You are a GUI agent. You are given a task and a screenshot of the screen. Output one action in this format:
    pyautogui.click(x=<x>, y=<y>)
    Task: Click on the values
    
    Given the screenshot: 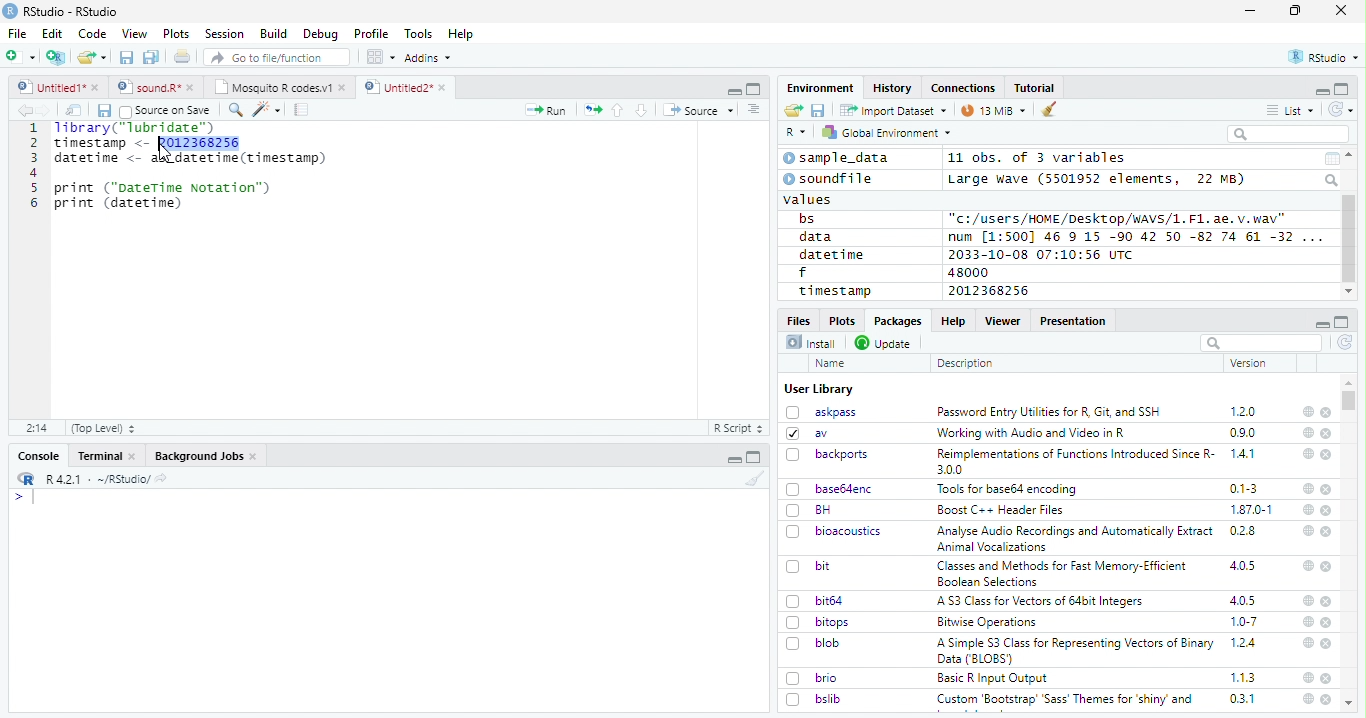 What is the action you would take?
    pyautogui.click(x=809, y=198)
    